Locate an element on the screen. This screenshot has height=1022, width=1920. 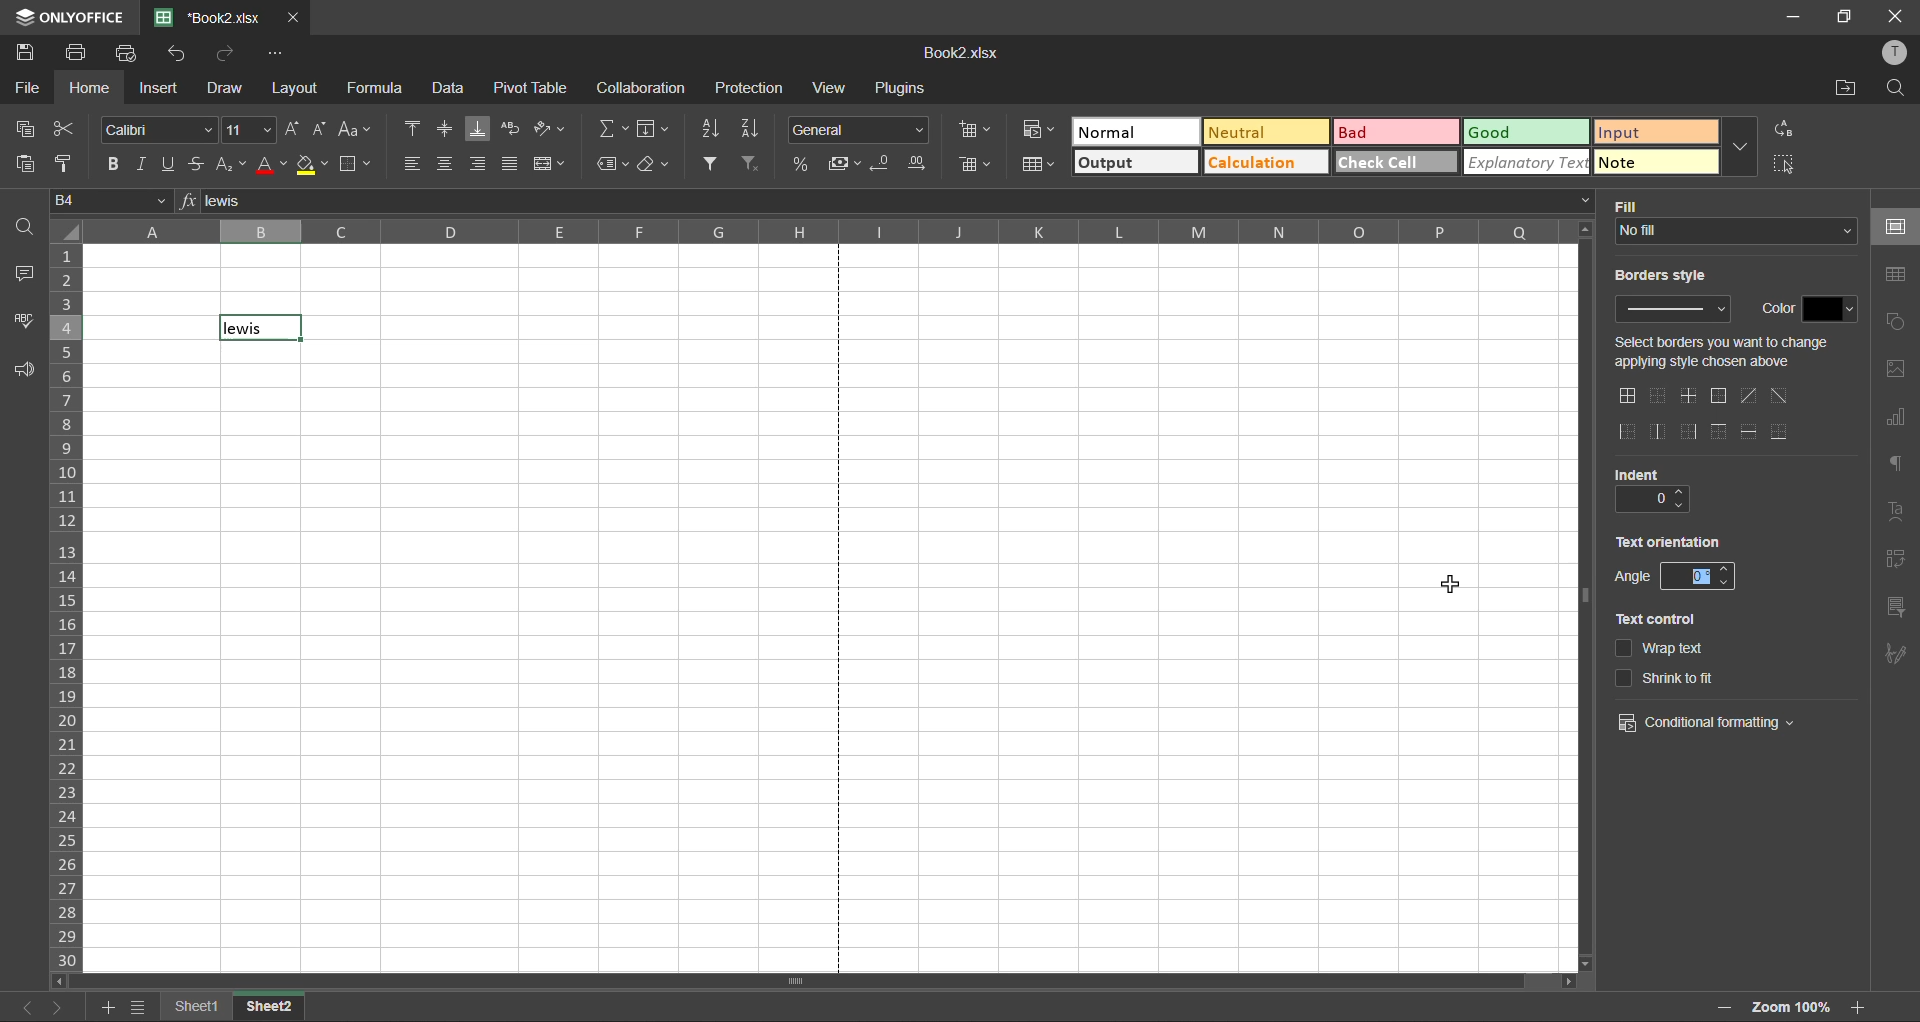
select all cells is located at coordinates (62, 231).